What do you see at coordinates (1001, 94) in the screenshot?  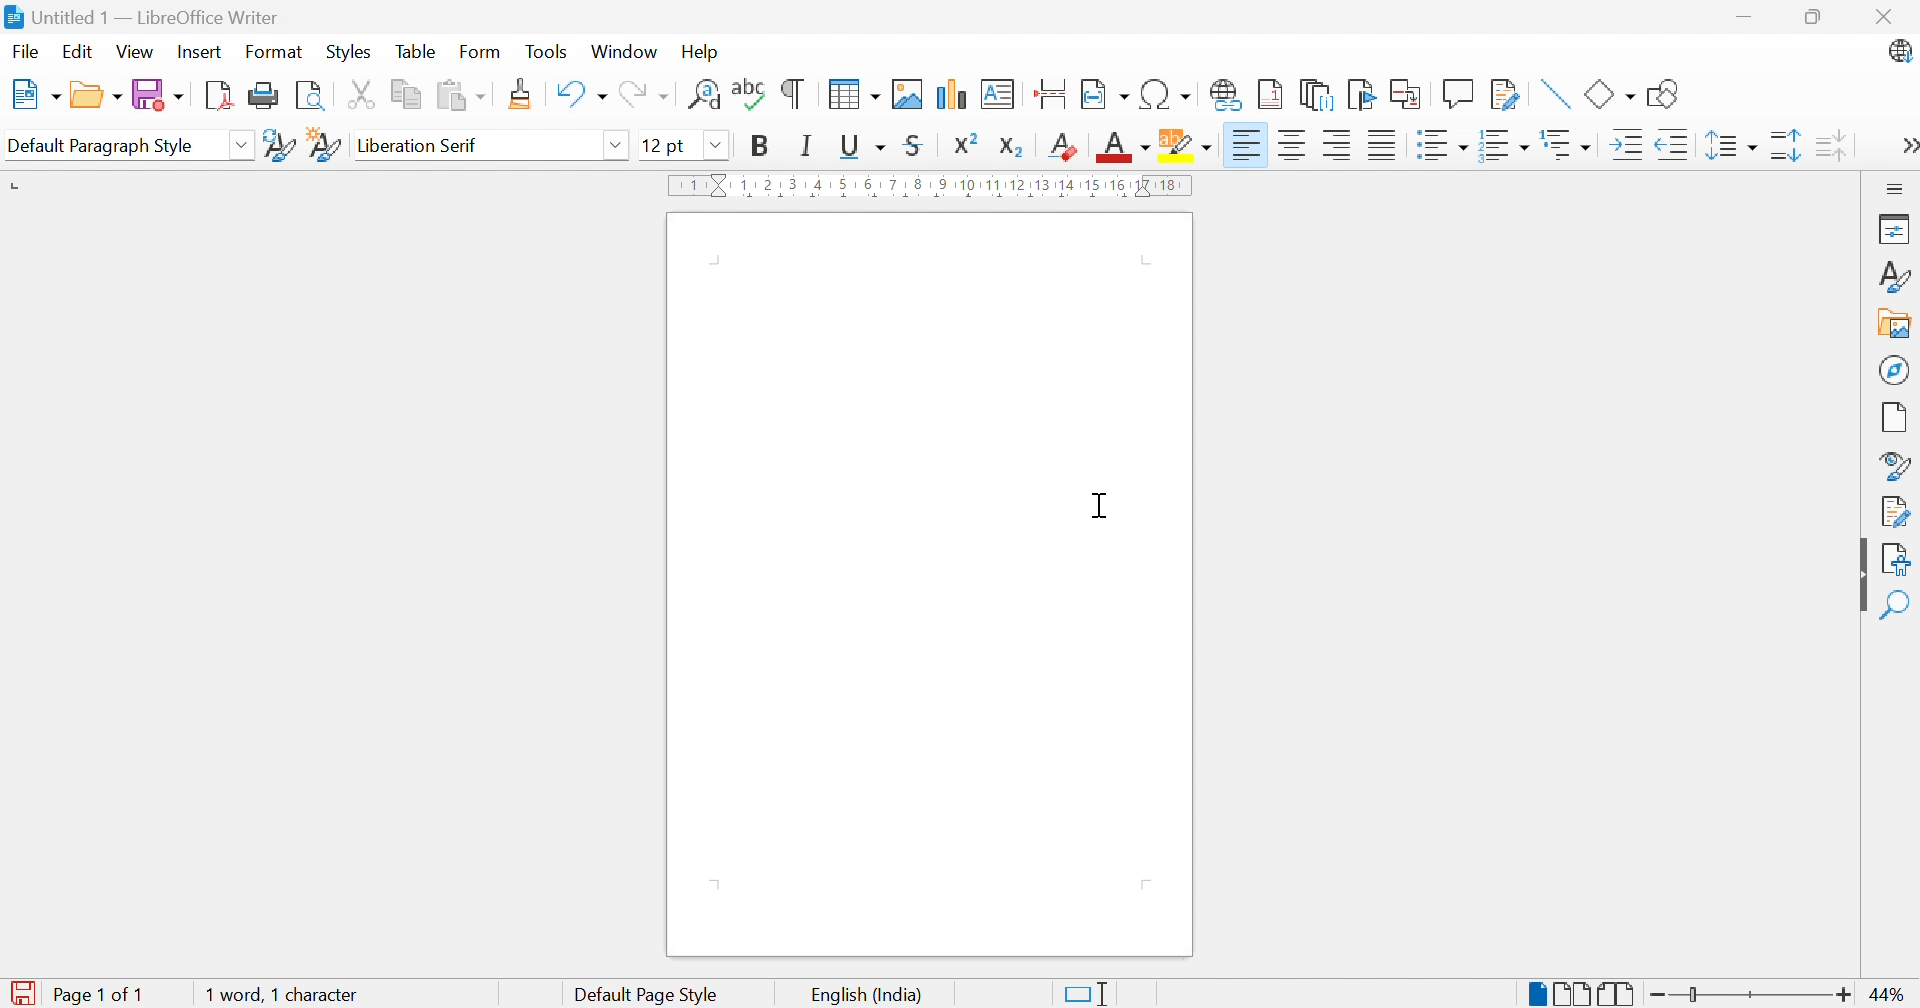 I see `Insert text box` at bounding box center [1001, 94].